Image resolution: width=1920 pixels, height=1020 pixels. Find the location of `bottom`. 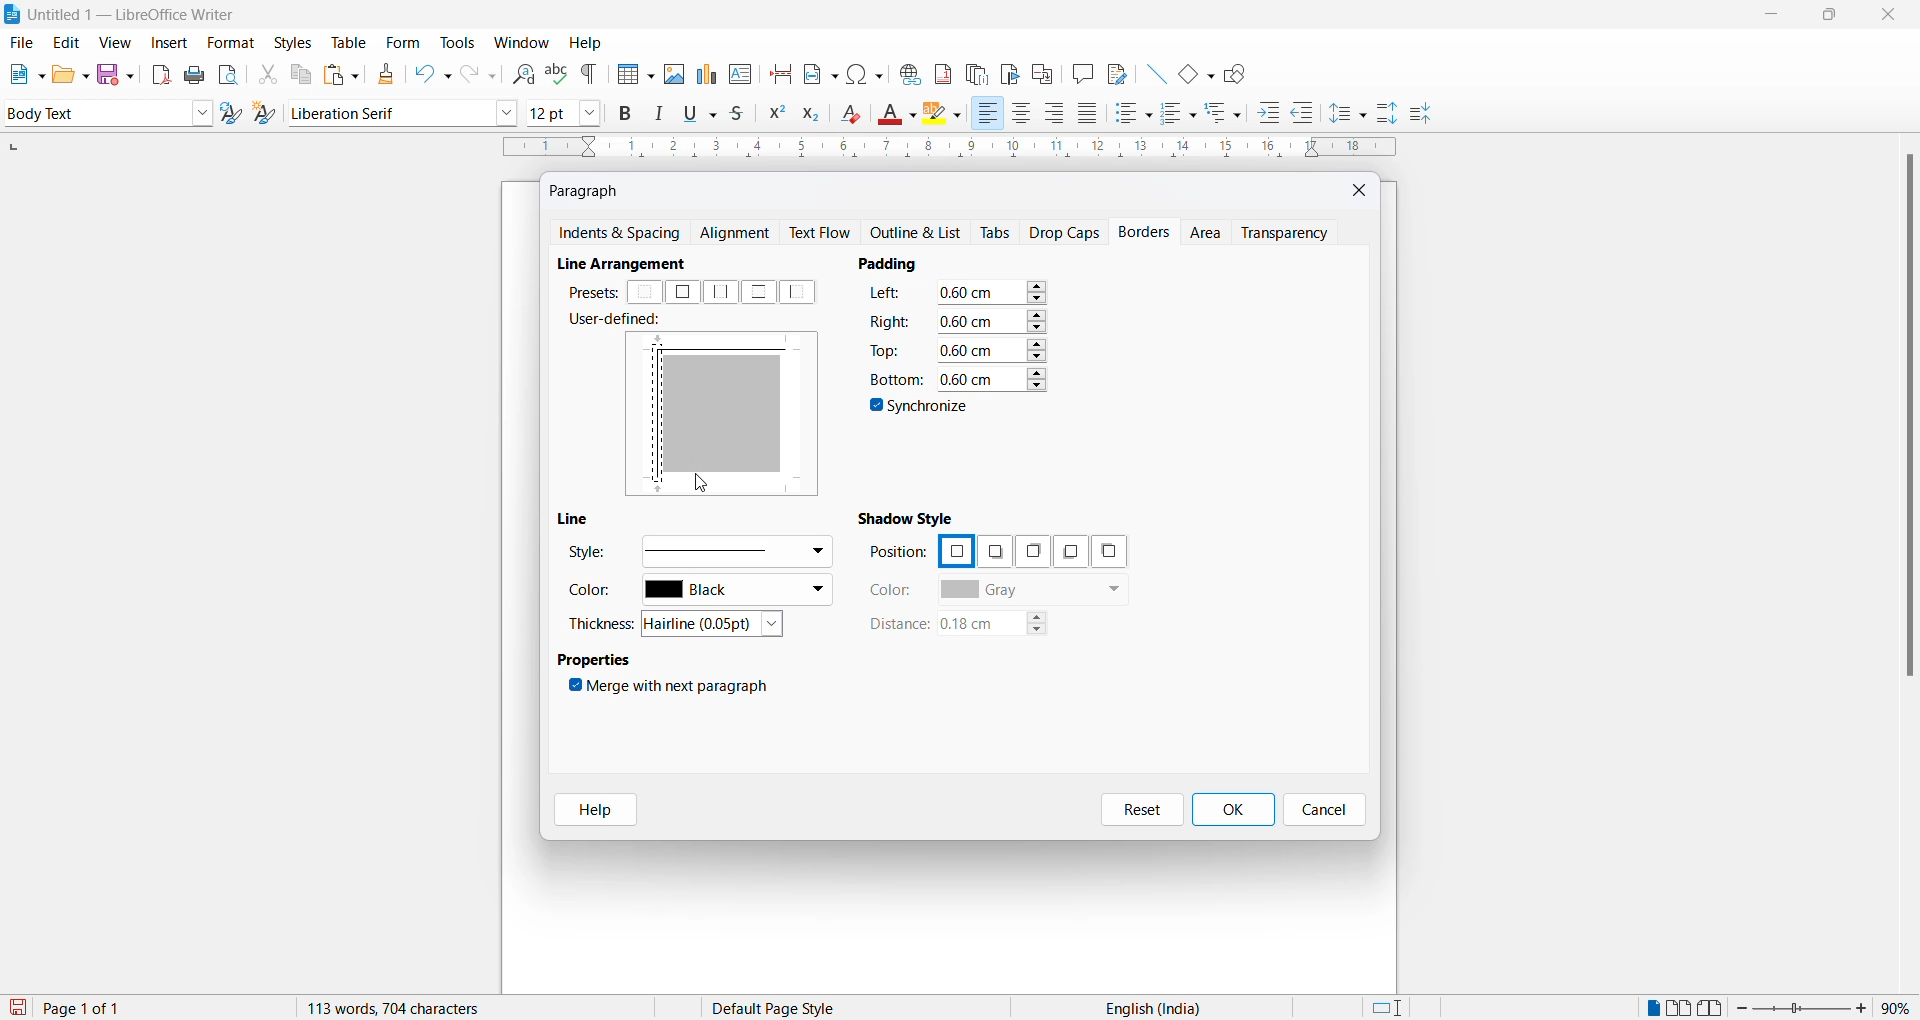

bottom is located at coordinates (894, 379).